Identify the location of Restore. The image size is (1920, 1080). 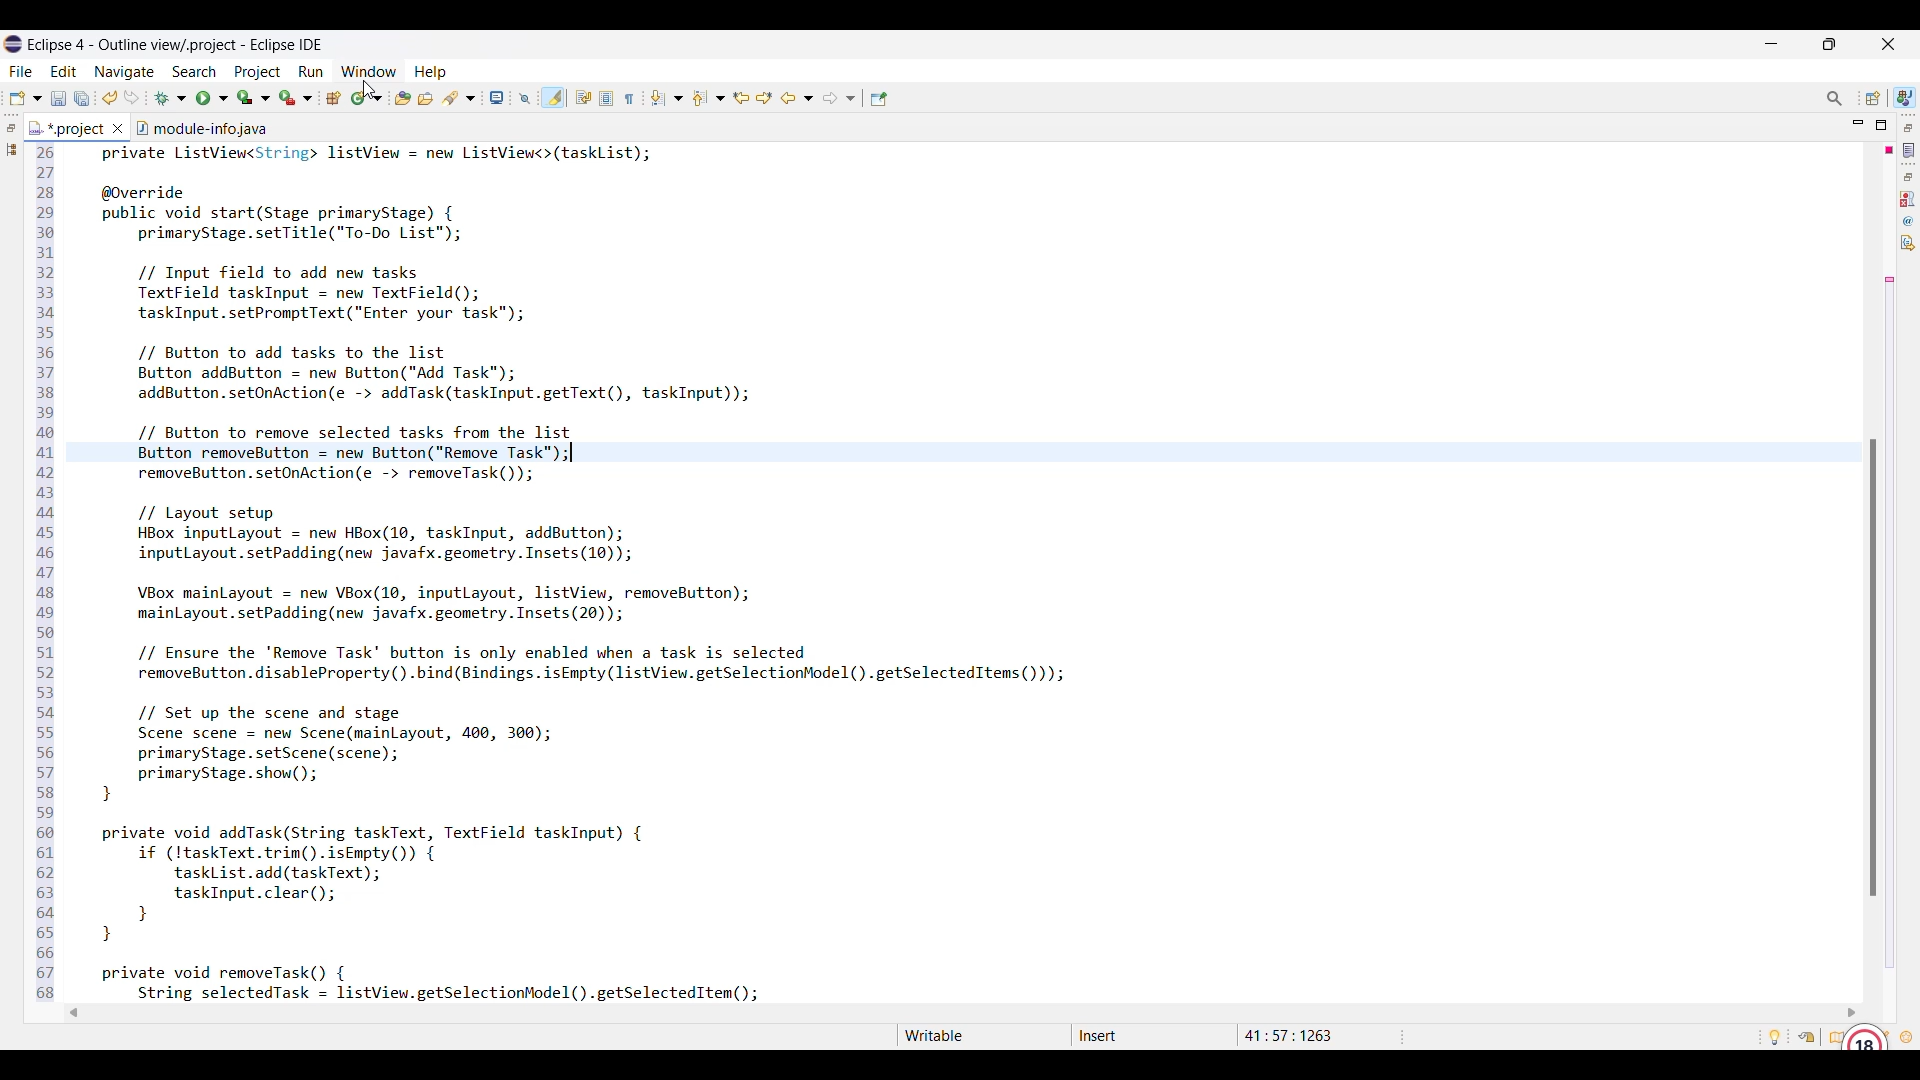
(1909, 127).